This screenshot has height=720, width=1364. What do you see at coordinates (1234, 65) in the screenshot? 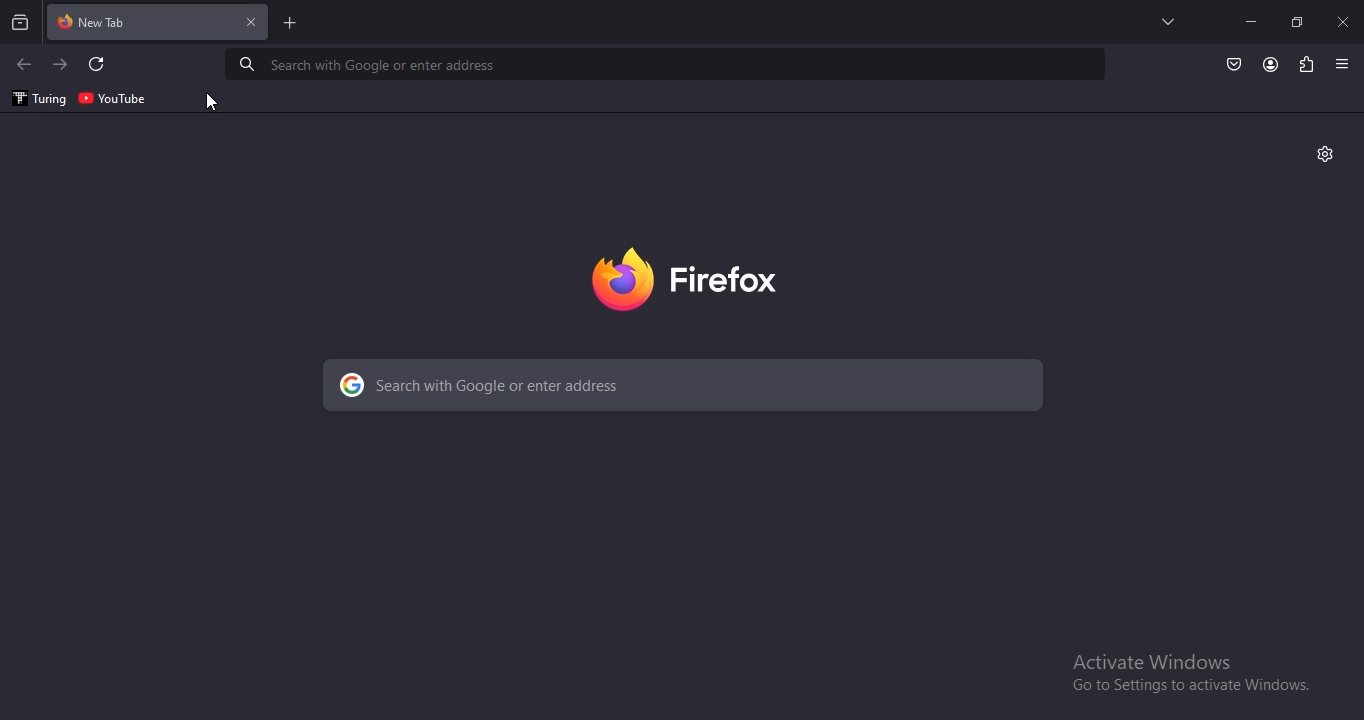
I see `` at bounding box center [1234, 65].